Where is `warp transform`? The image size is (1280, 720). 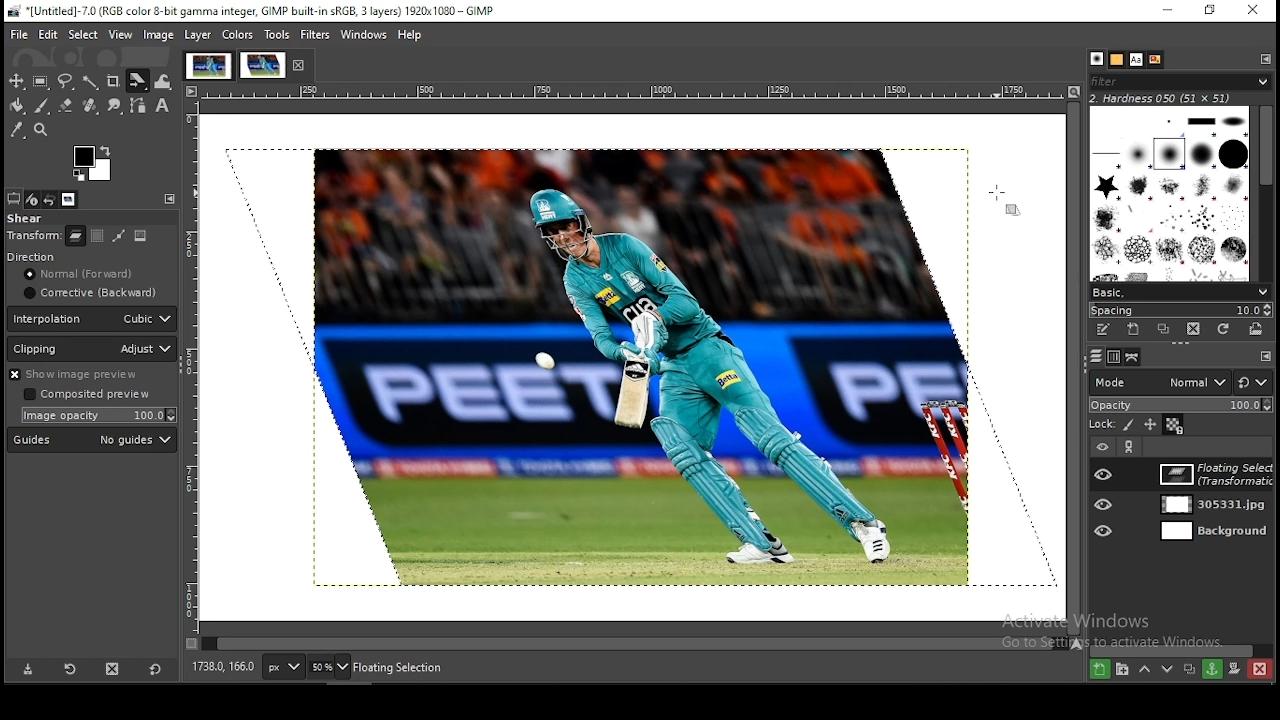 warp transform is located at coordinates (167, 82).